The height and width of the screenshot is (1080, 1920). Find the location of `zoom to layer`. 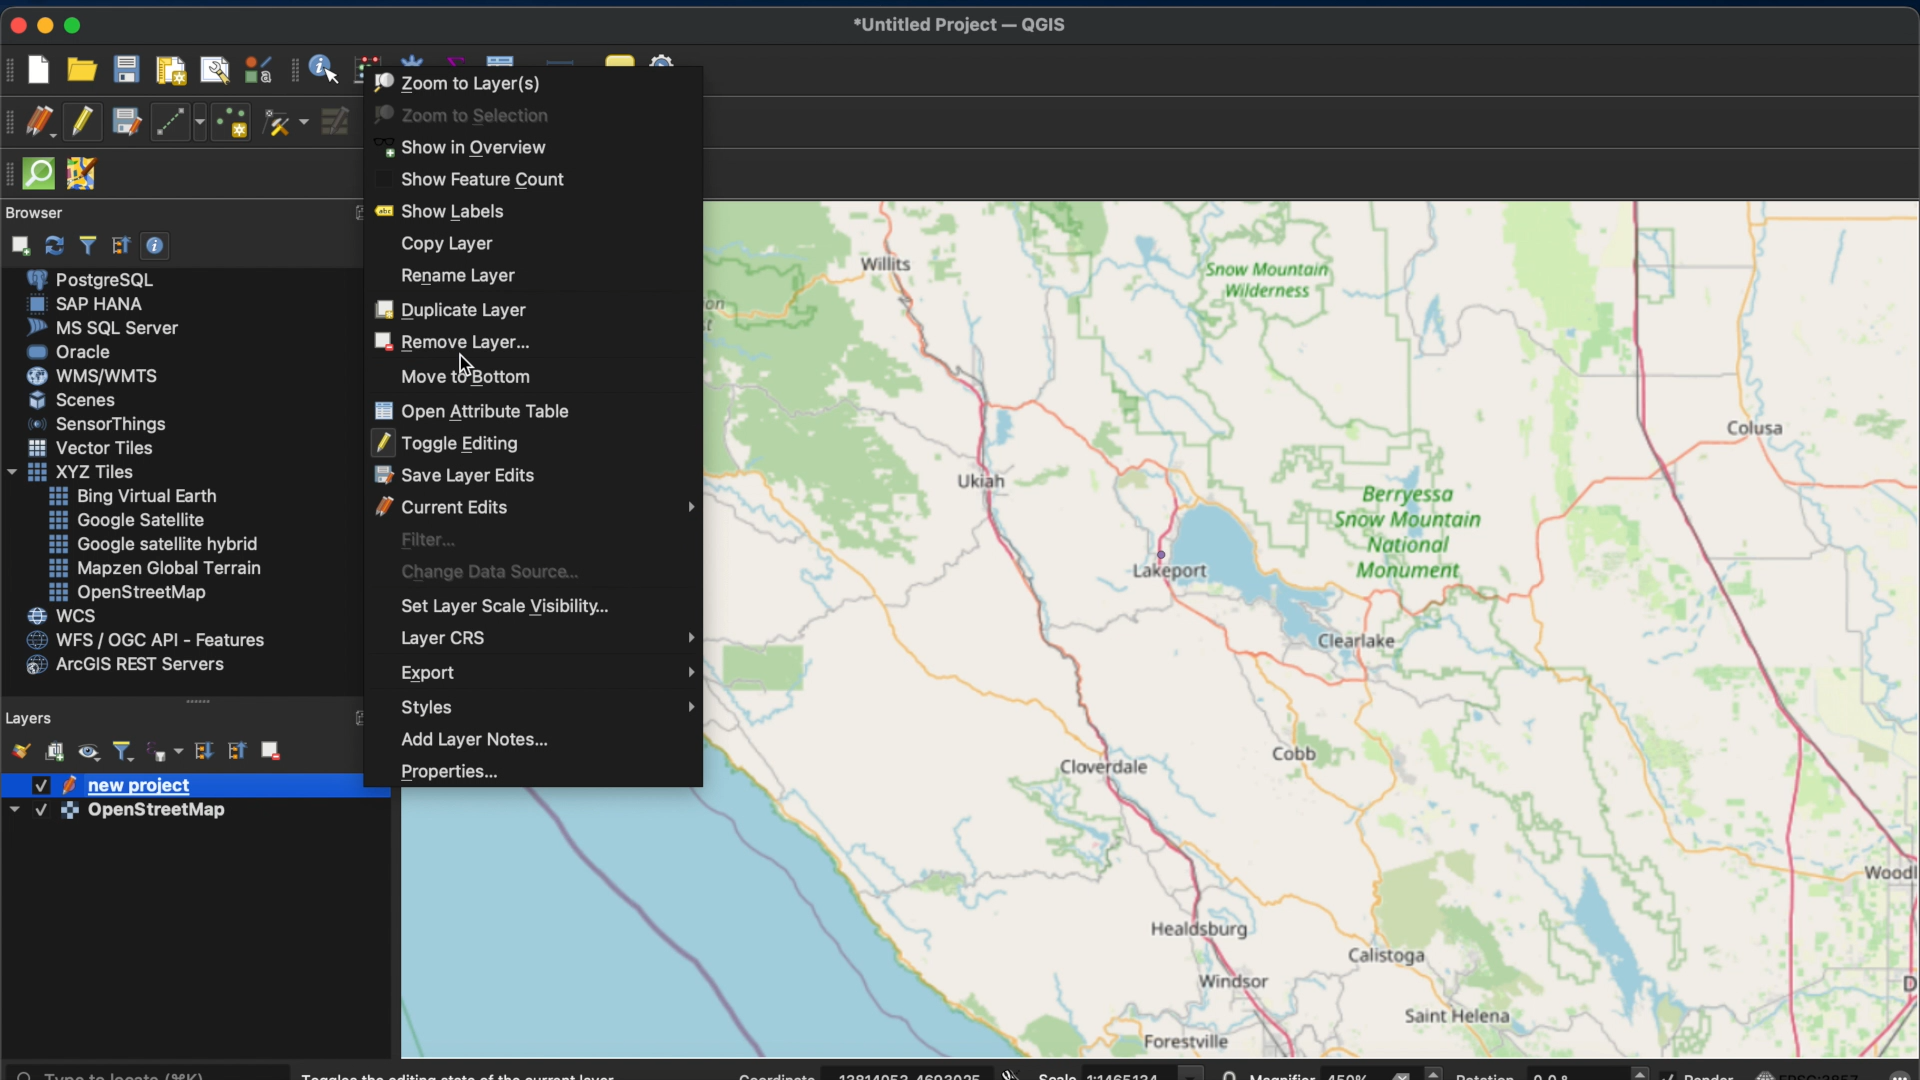

zoom to layer is located at coordinates (457, 80).